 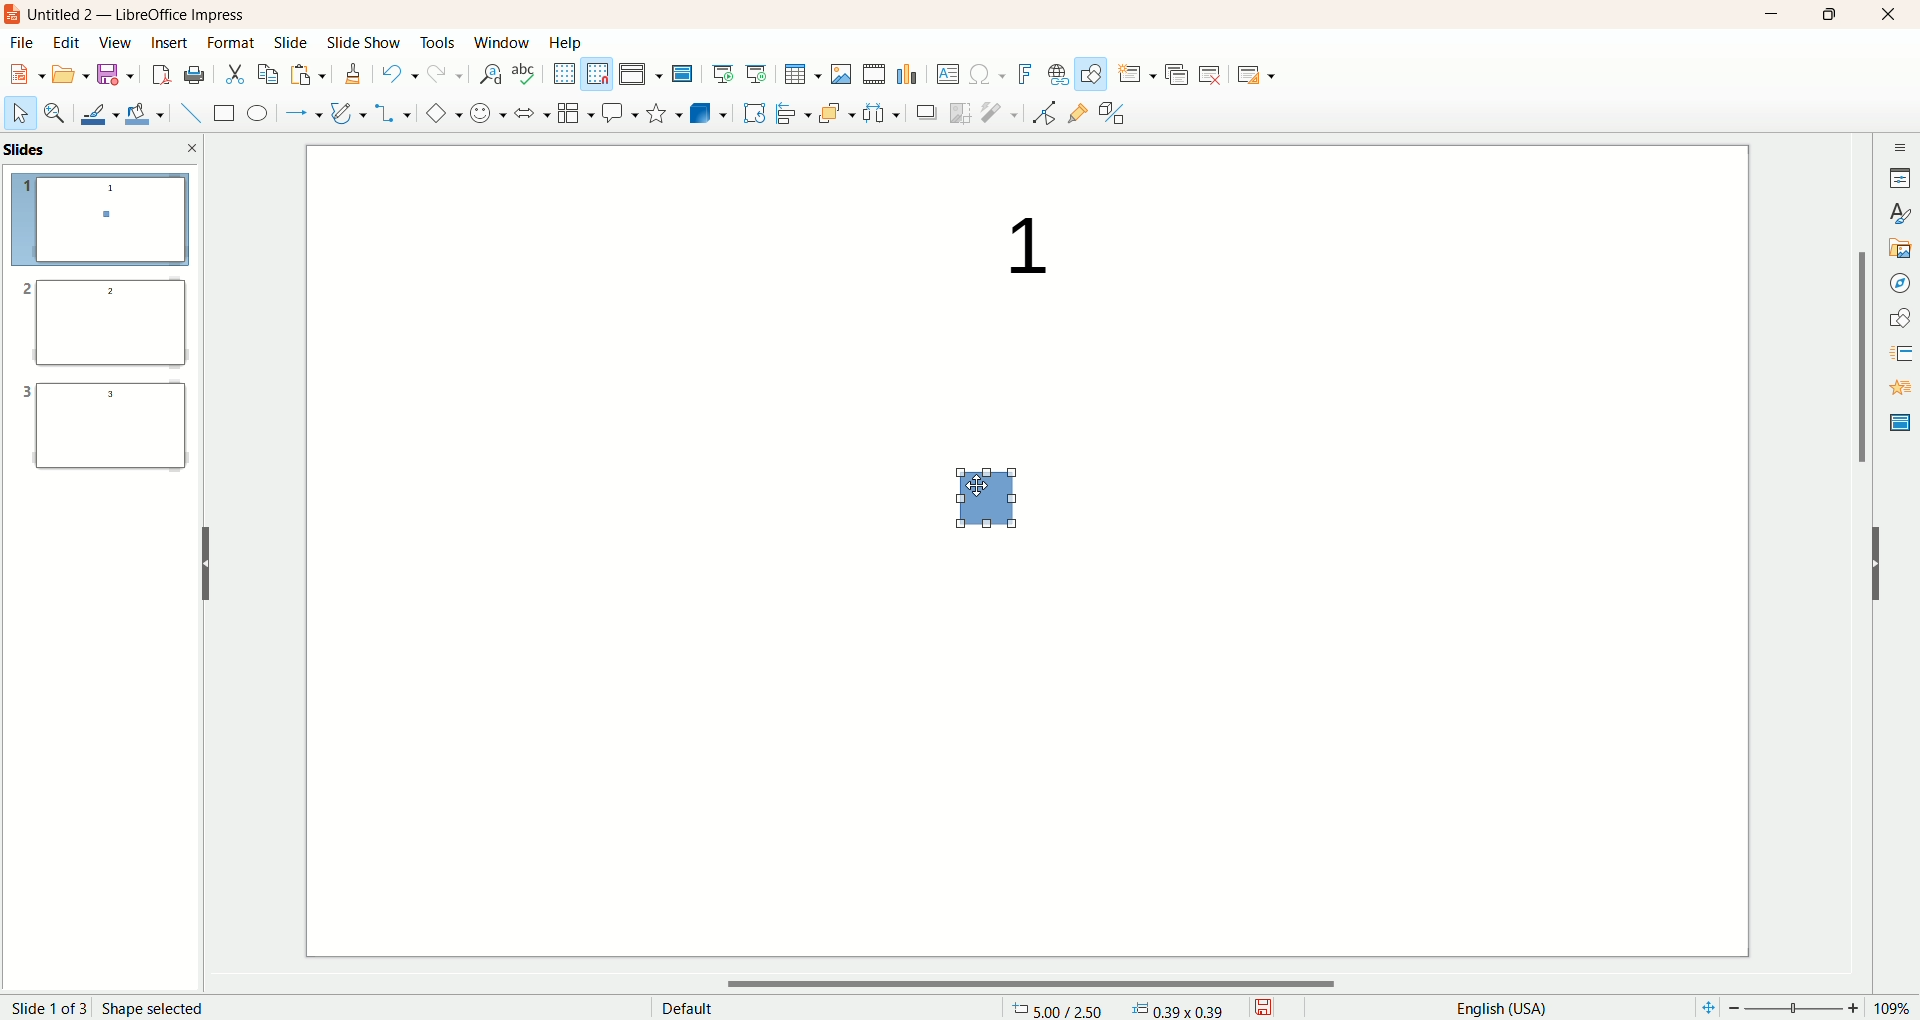 I want to click on logo, so click(x=13, y=17).